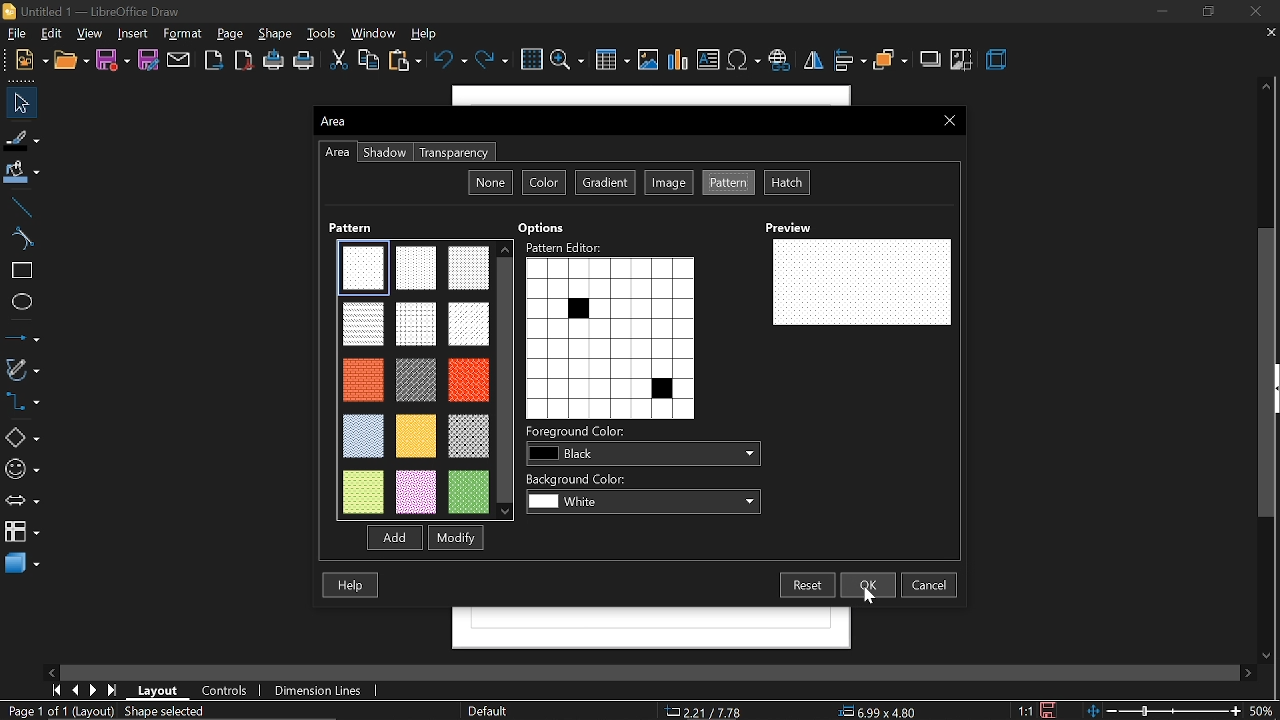 This screenshot has height=720, width=1280. What do you see at coordinates (678, 61) in the screenshot?
I see `insert chart` at bounding box center [678, 61].